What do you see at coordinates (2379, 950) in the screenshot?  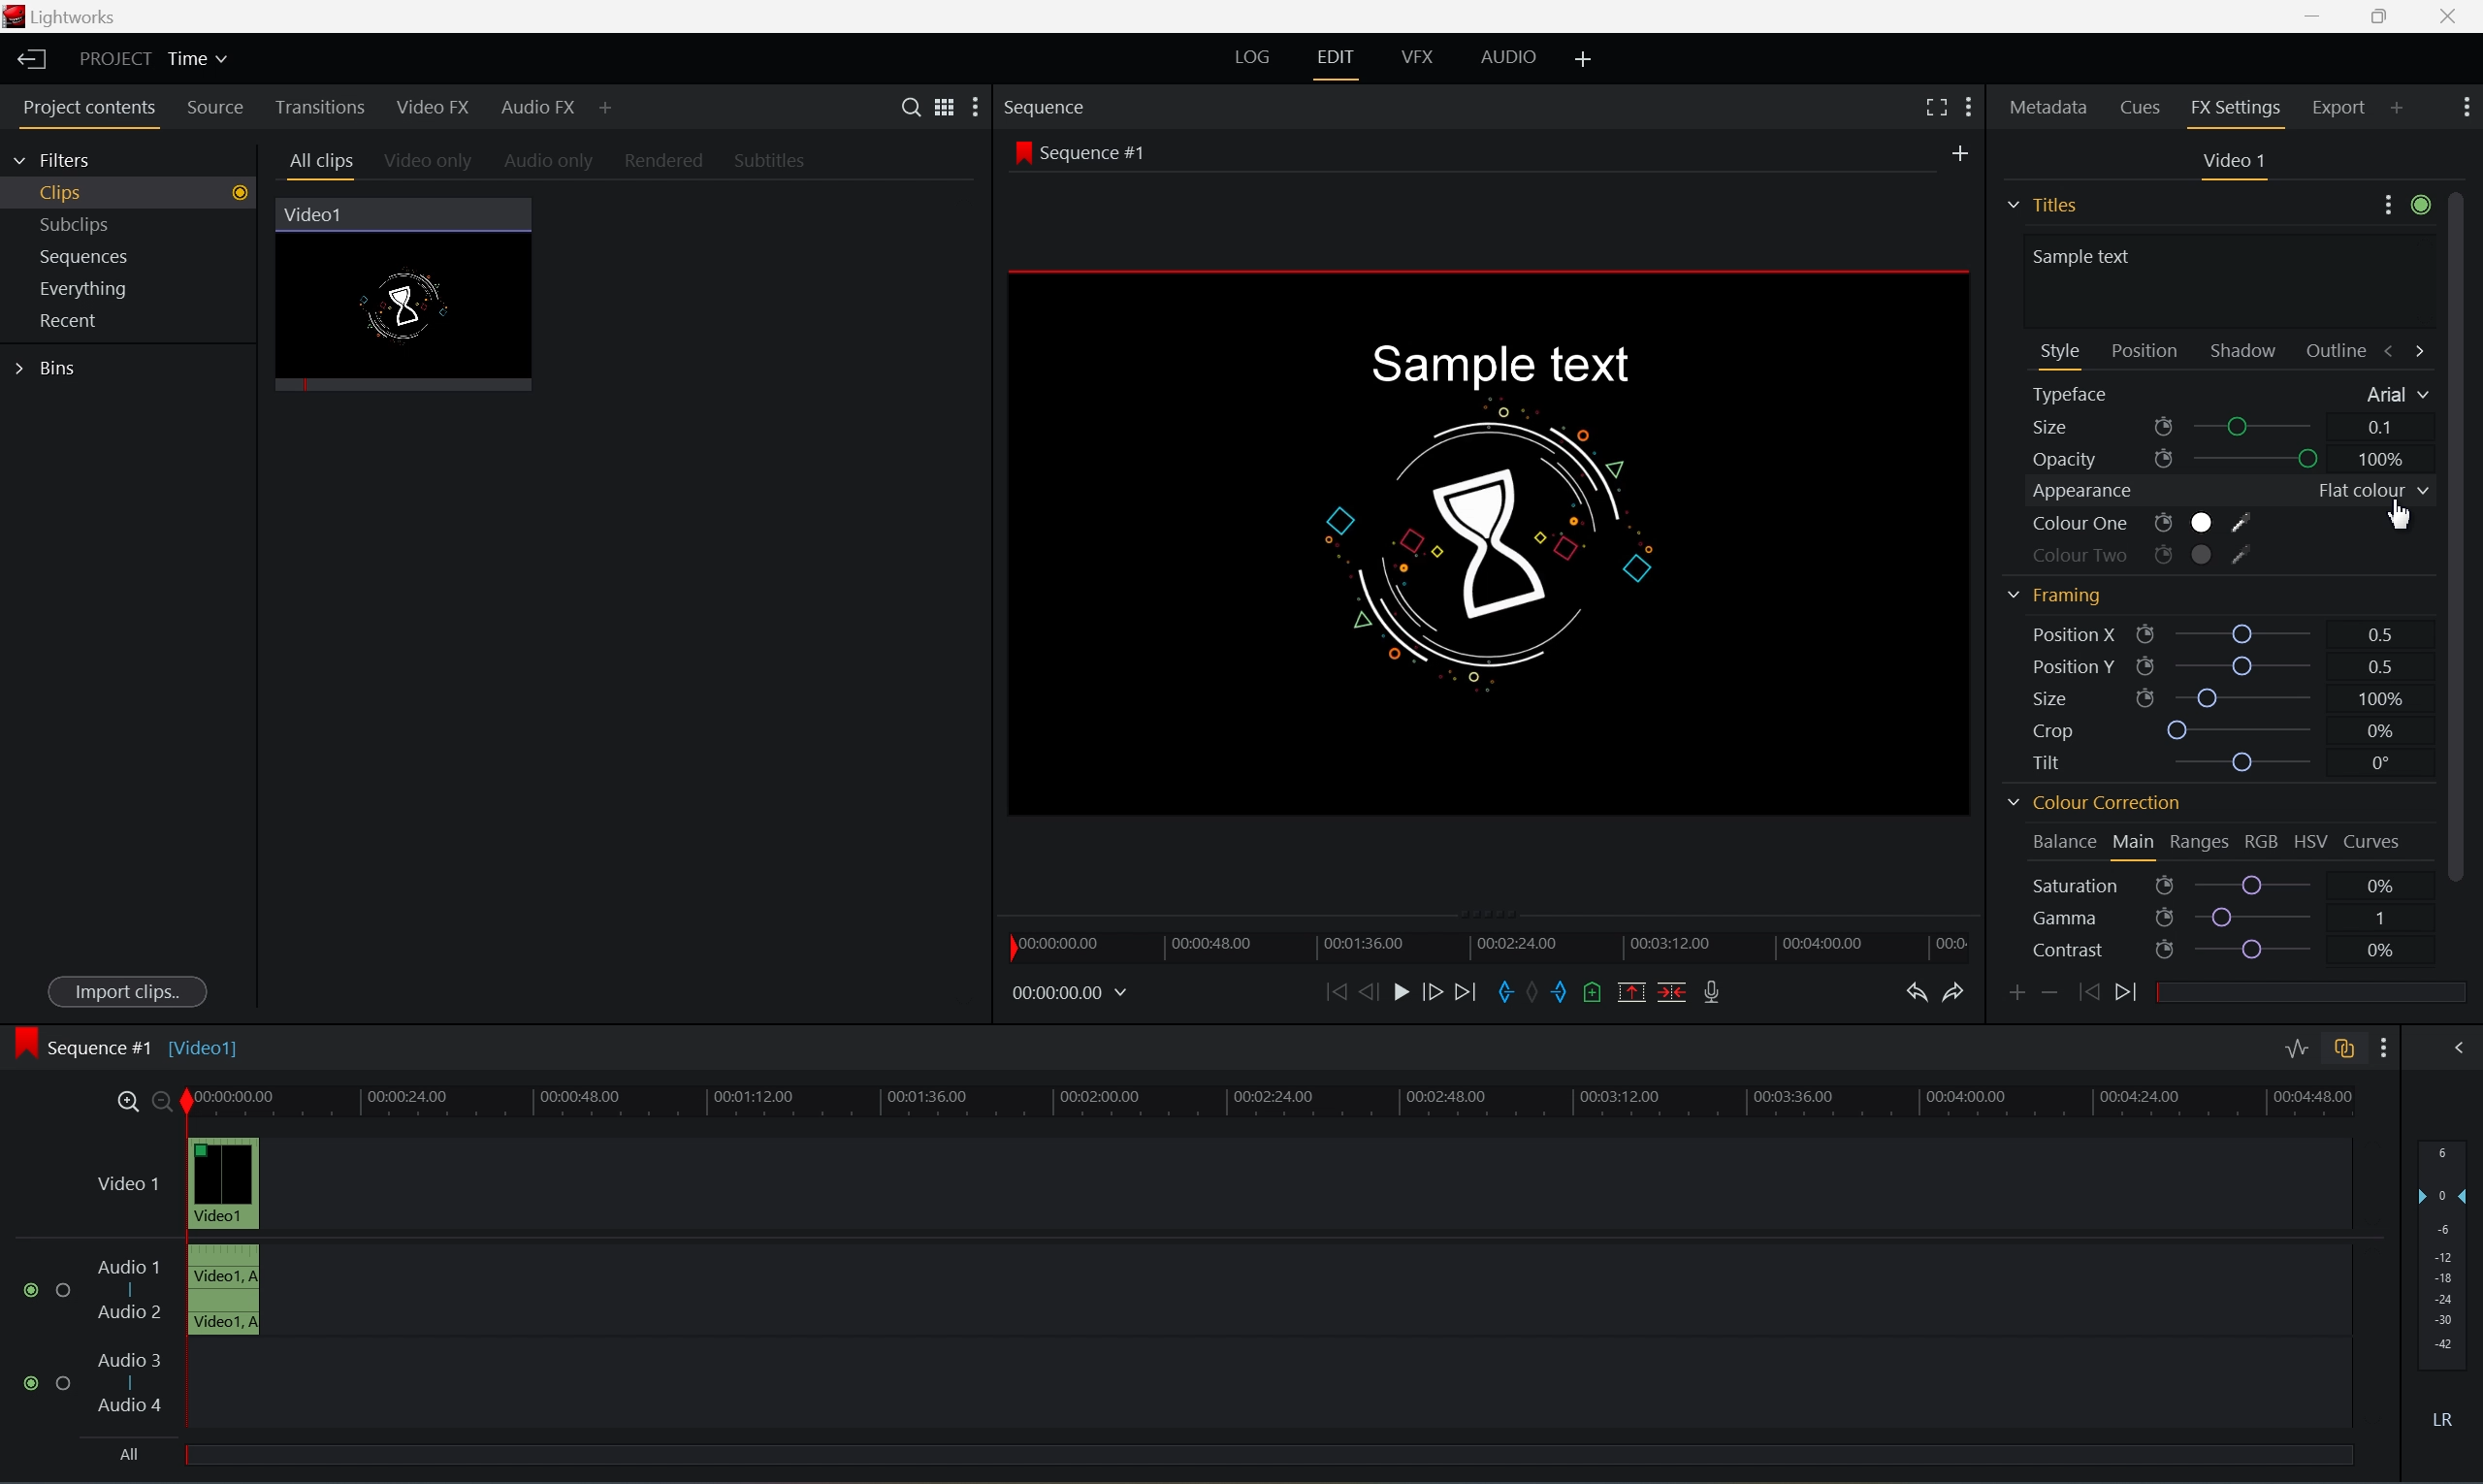 I see `0%` at bounding box center [2379, 950].